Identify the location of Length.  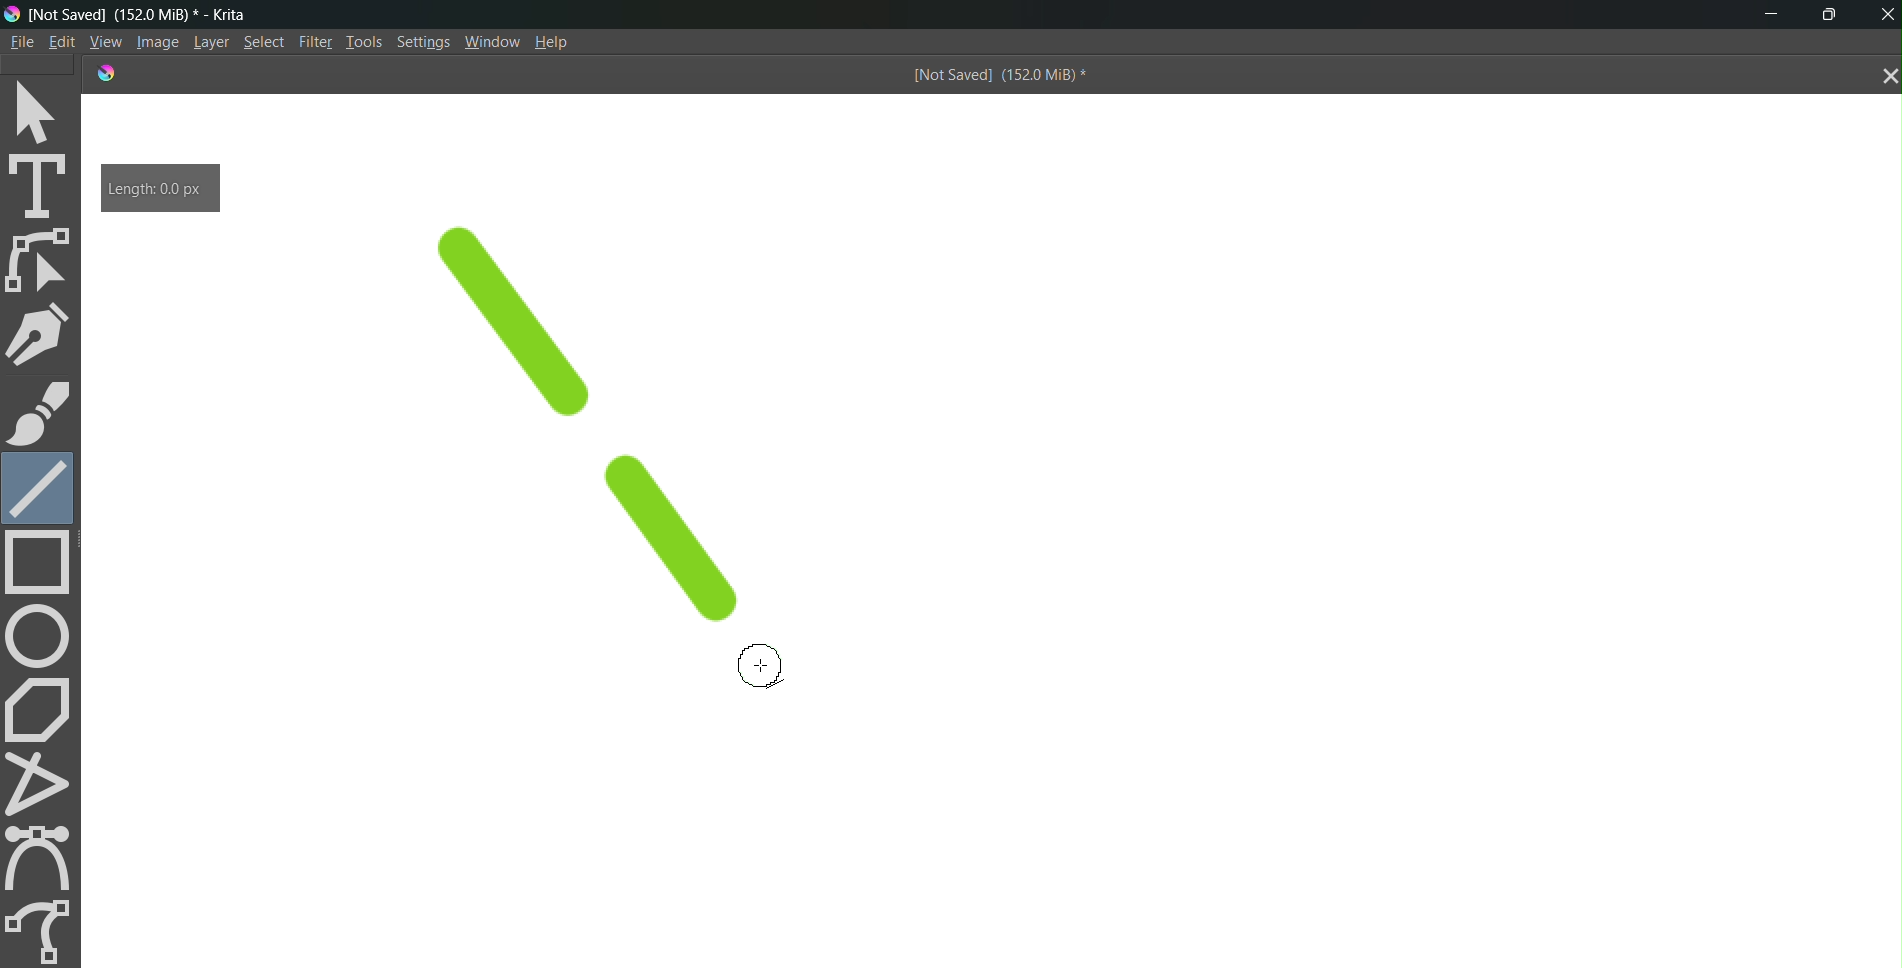
(175, 189).